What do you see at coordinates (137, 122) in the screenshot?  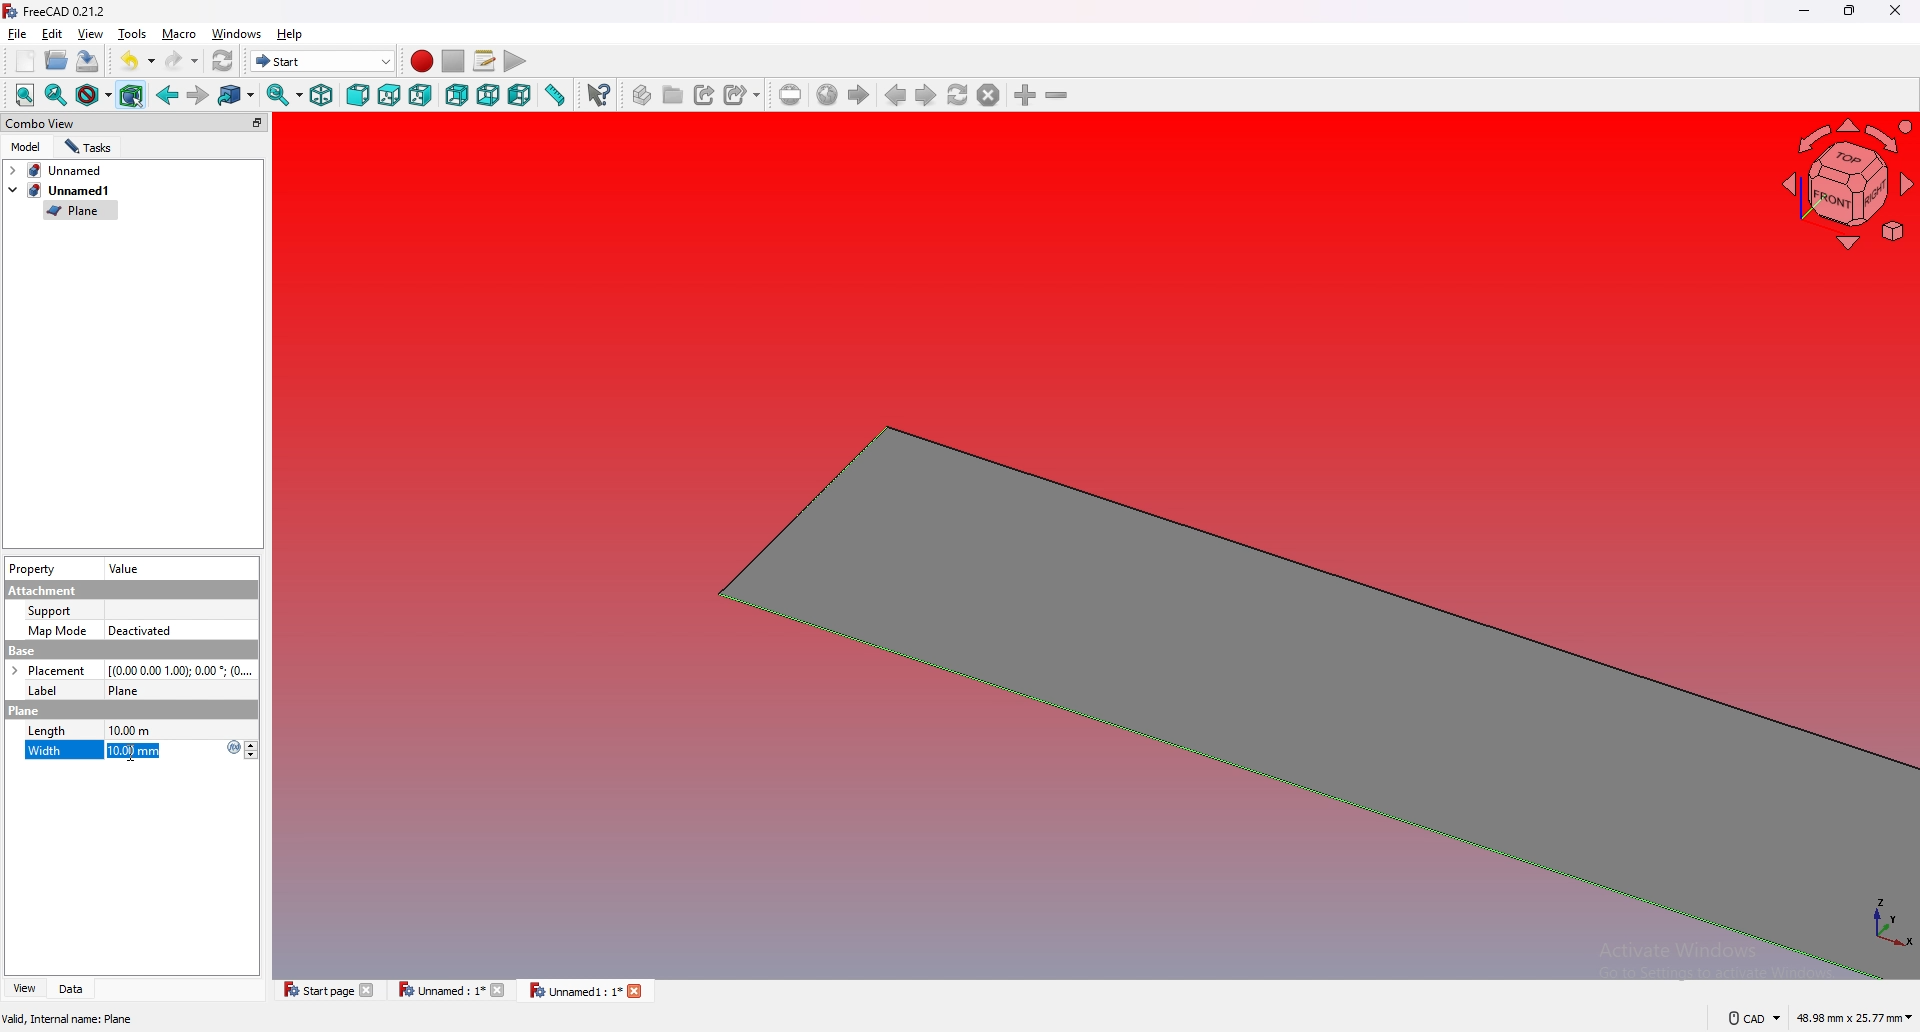 I see `combo view` at bounding box center [137, 122].